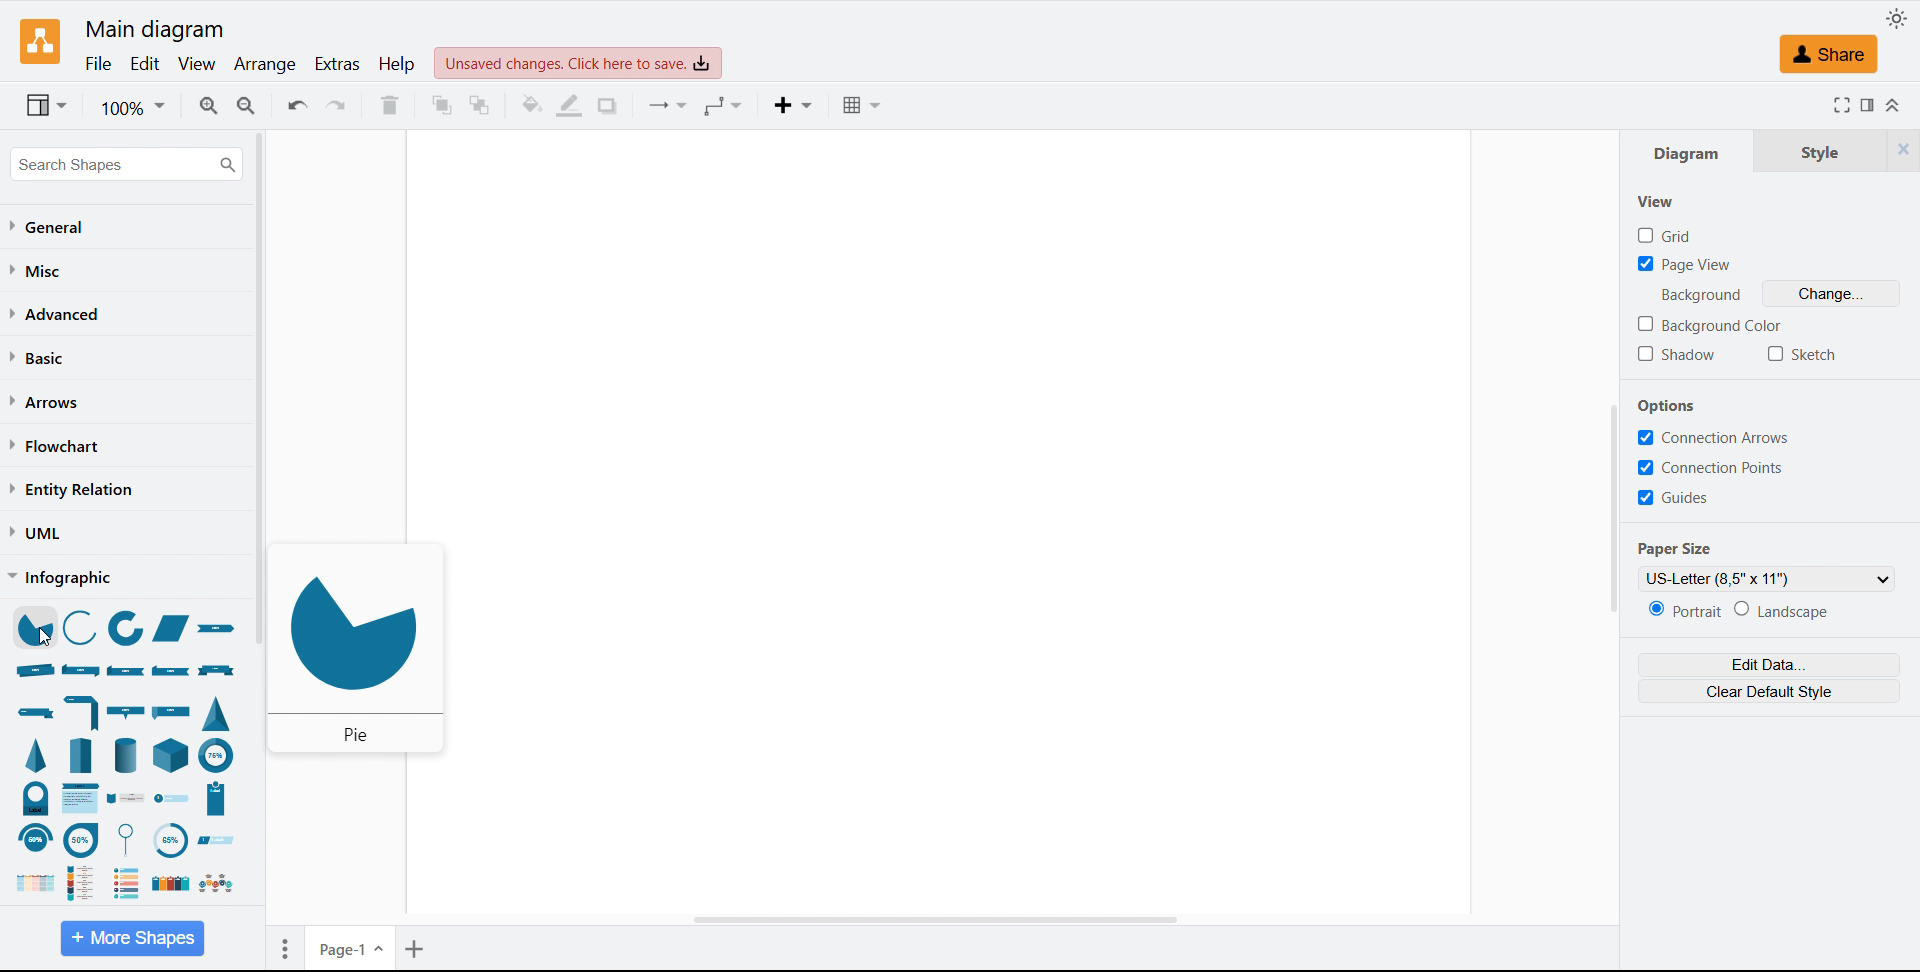  I want to click on connection arrows , so click(1716, 438).